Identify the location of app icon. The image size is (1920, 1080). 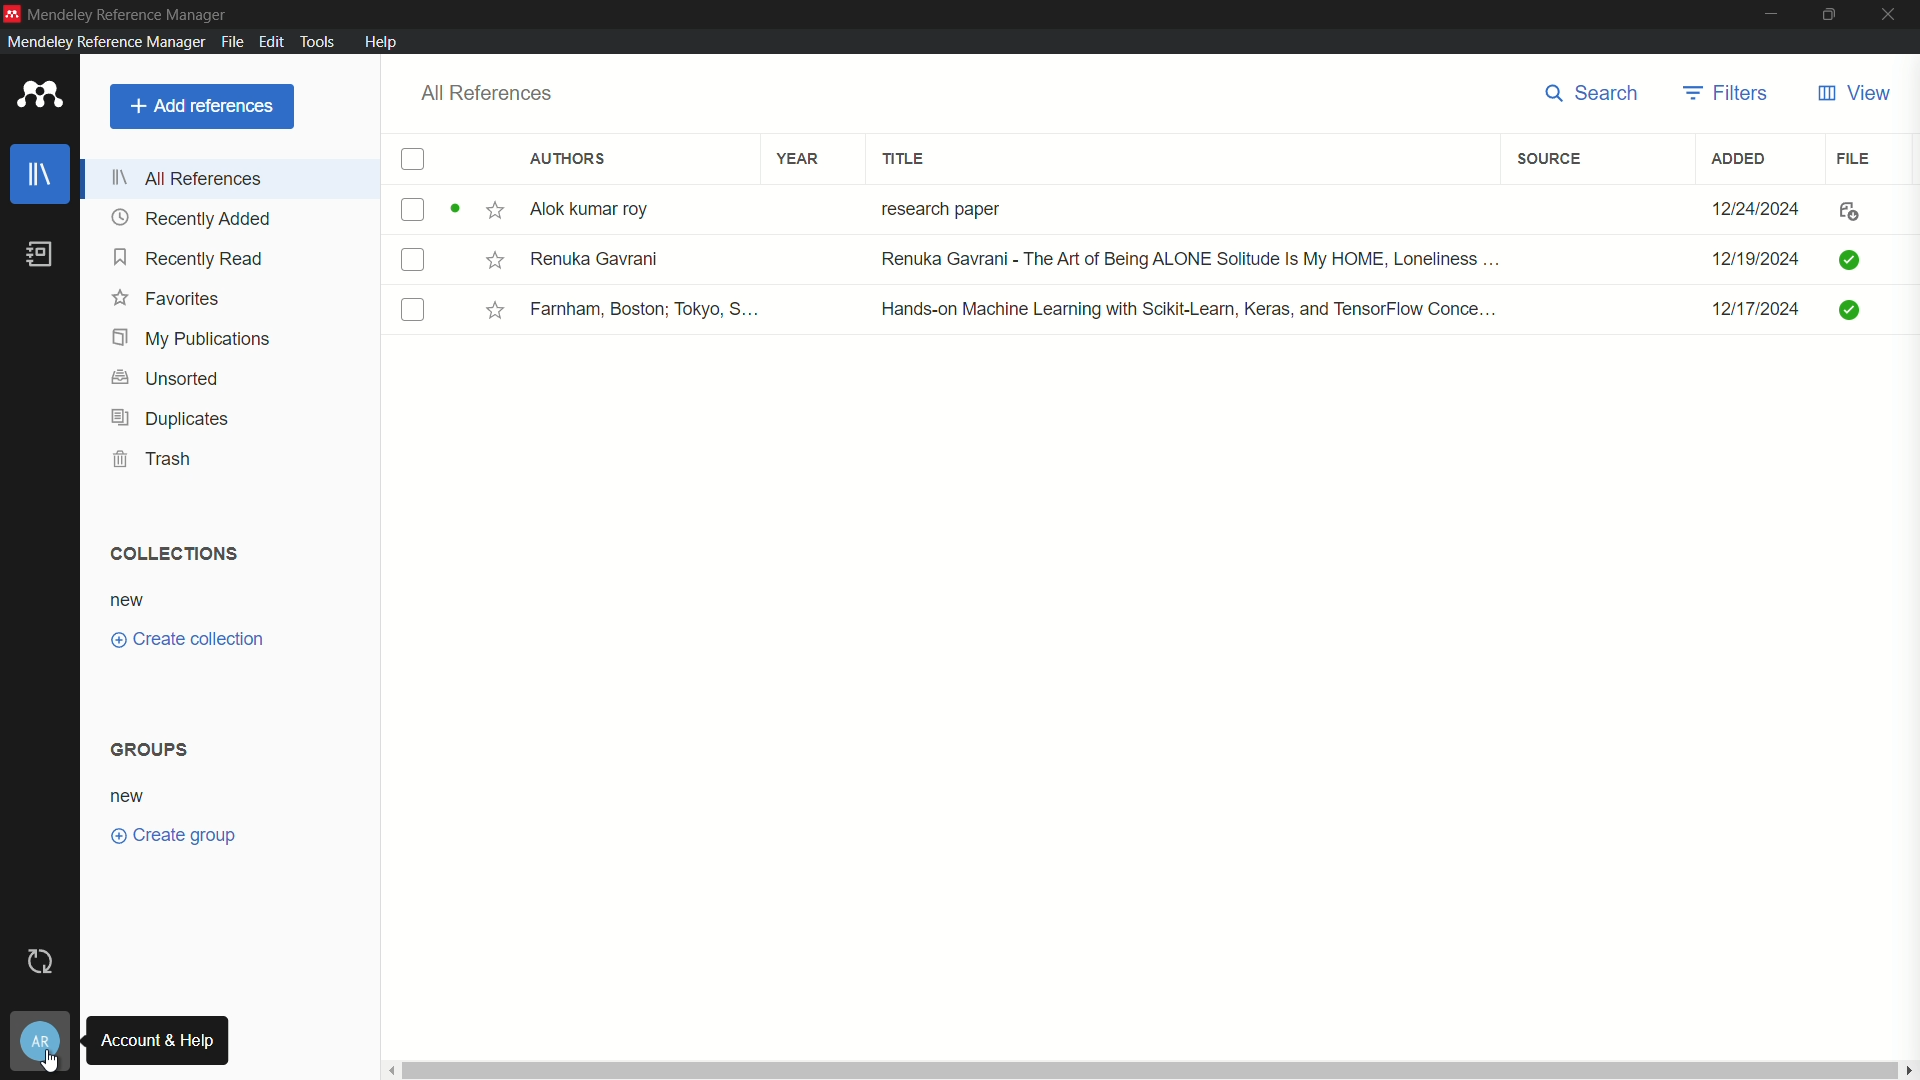
(12, 12).